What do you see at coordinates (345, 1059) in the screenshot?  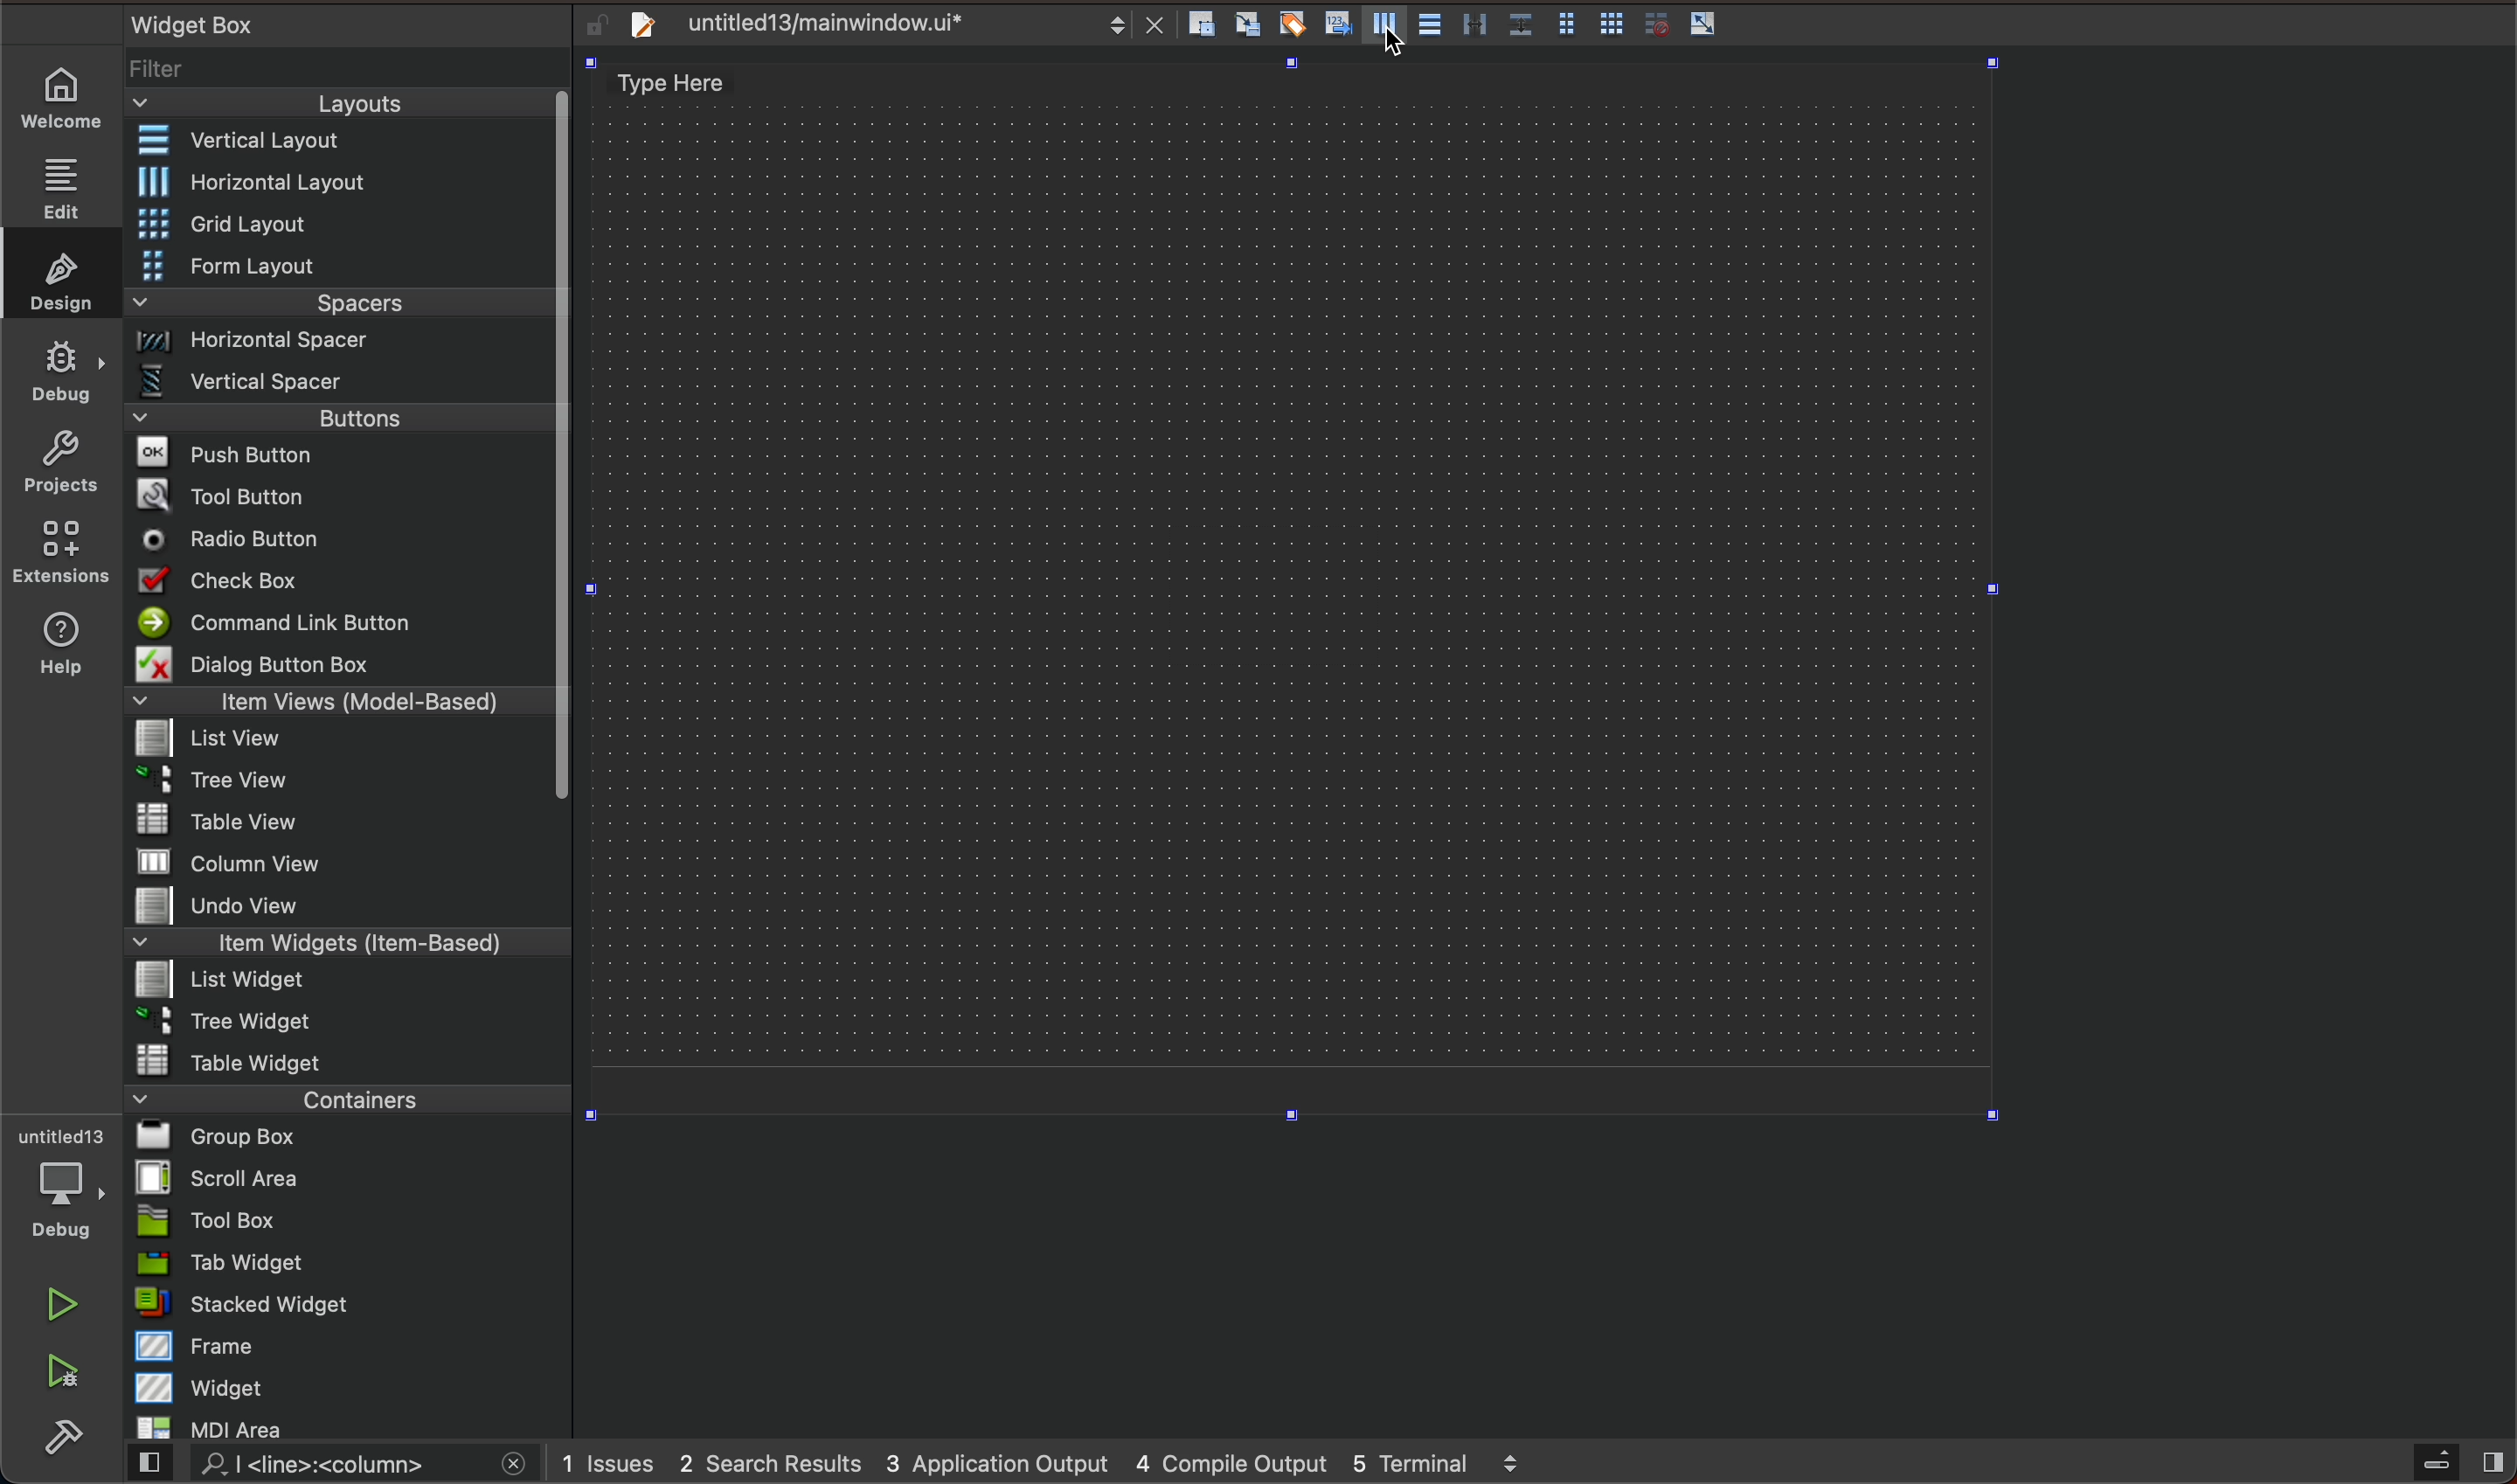 I see `table widget` at bounding box center [345, 1059].